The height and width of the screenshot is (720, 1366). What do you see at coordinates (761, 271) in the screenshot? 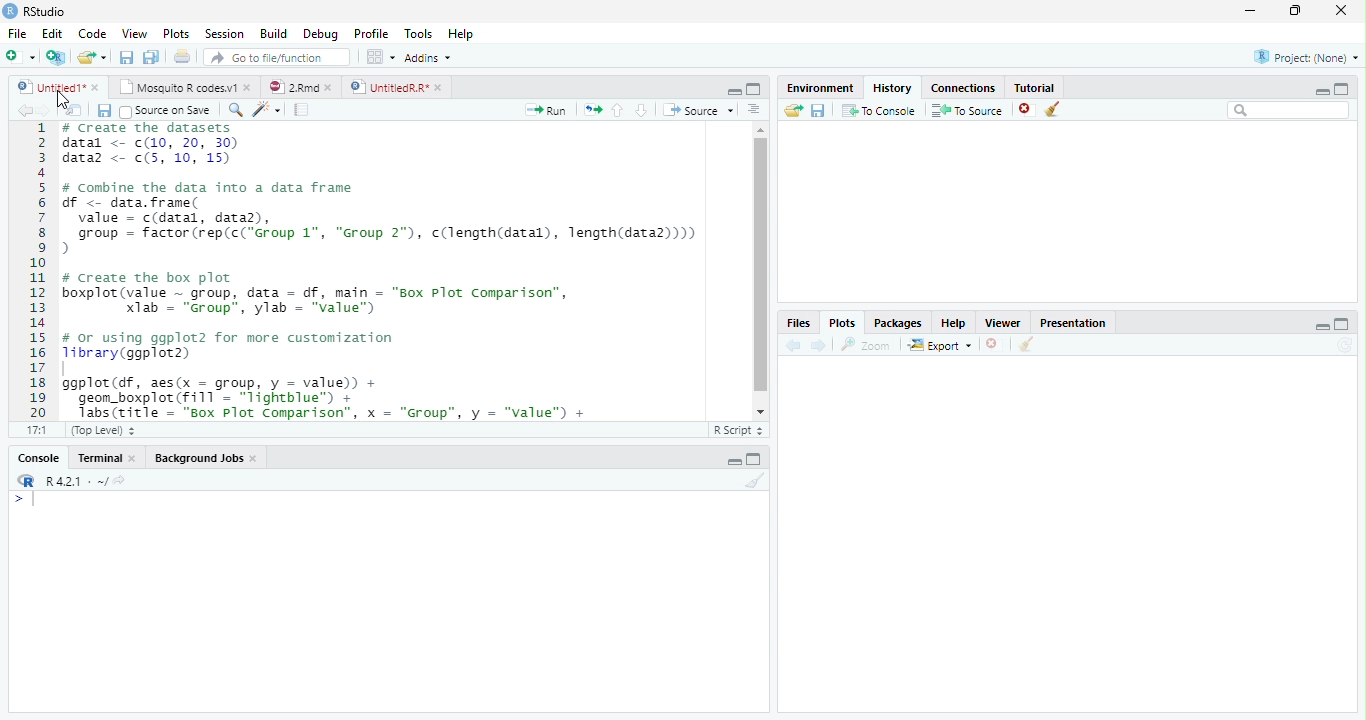
I see `vertical scroll bar` at bounding box center [761, 271].